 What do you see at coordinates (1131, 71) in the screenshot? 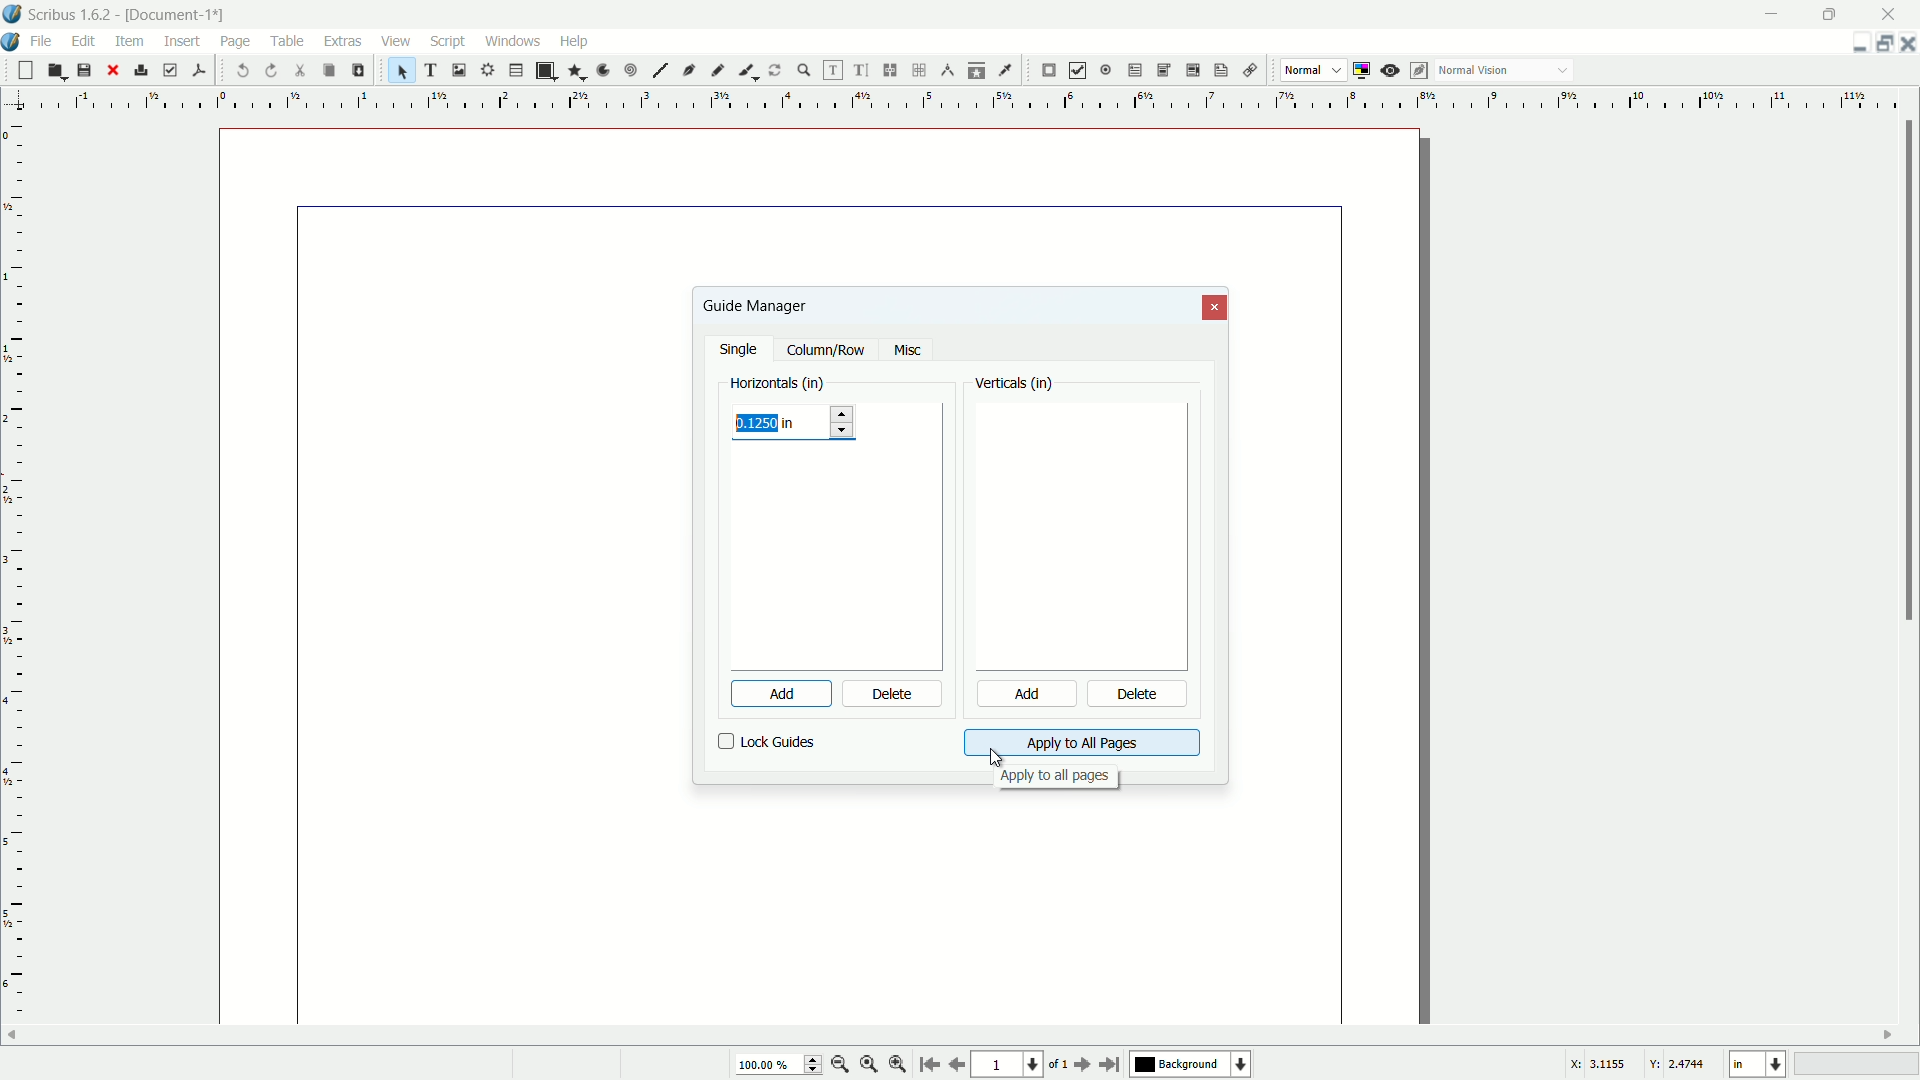
I see `pdf text field` at bounding box center [1131, 71].